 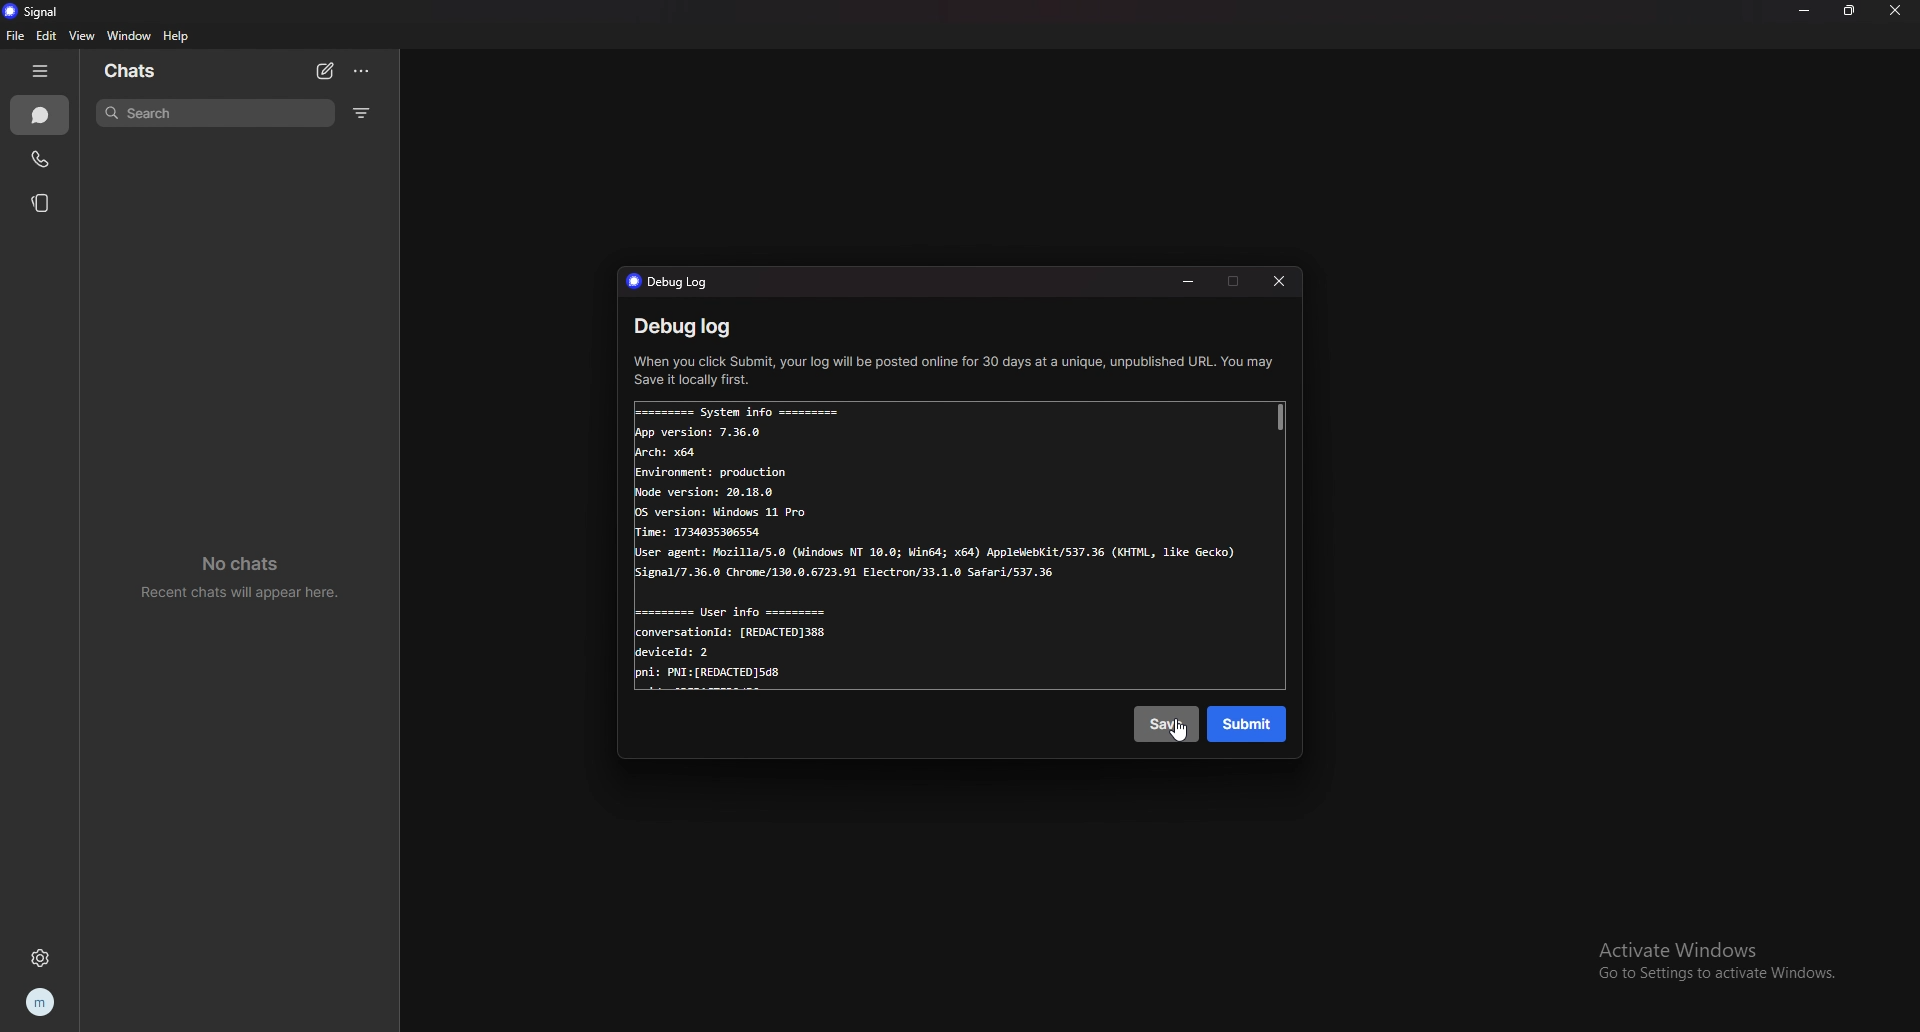 I want to click on minimize, so click(x=1806, y=10).